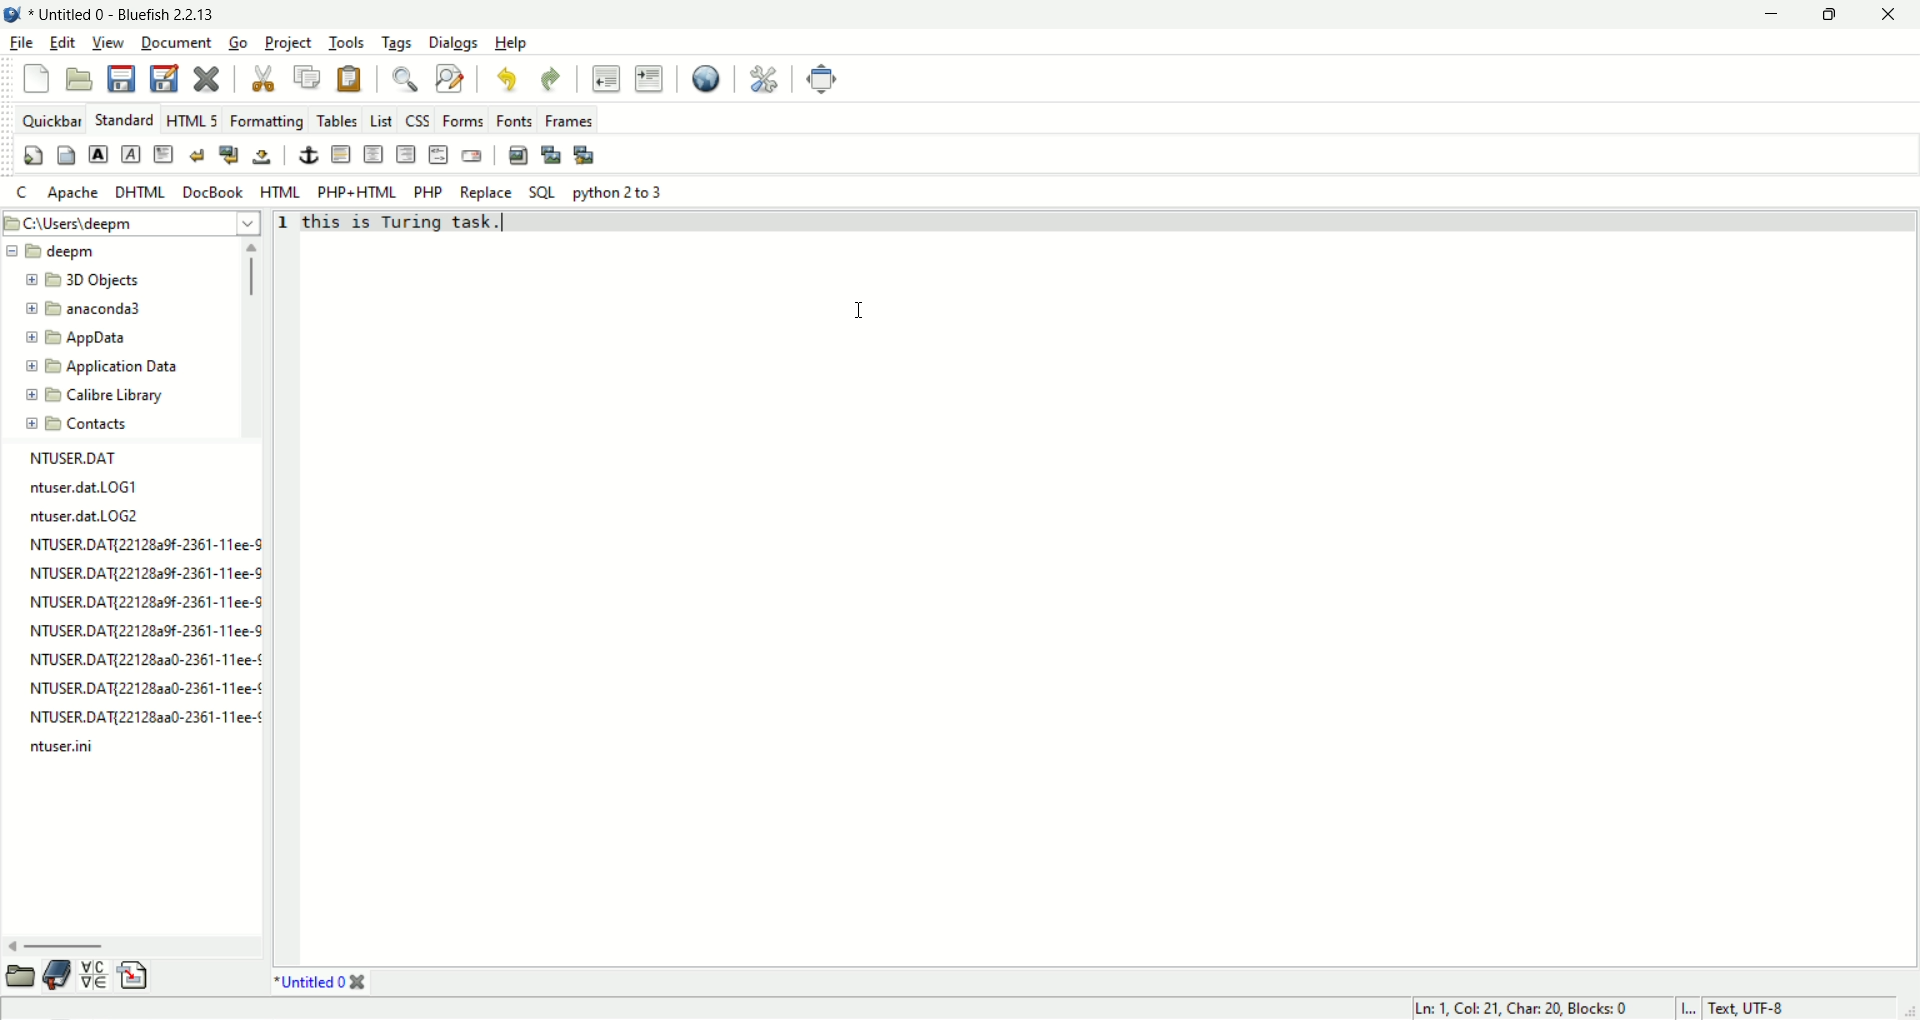 The height and width of the screenshot is (1020, 1920). Describe the element at coordinates (164, 77) in the screenshot. I see `save as` at that location.